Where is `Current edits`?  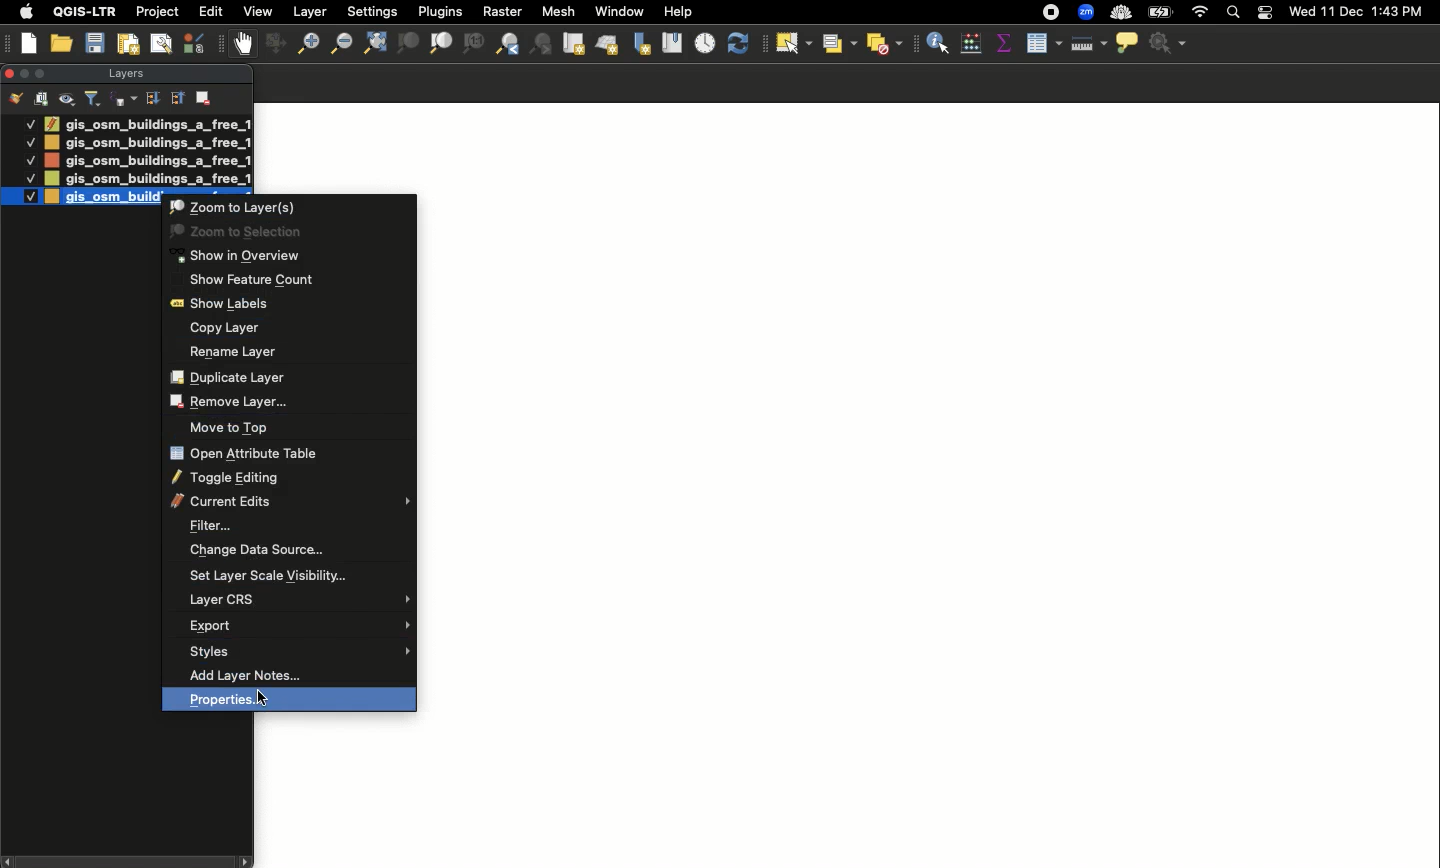 Current edits is located at coordinates (289, 502).